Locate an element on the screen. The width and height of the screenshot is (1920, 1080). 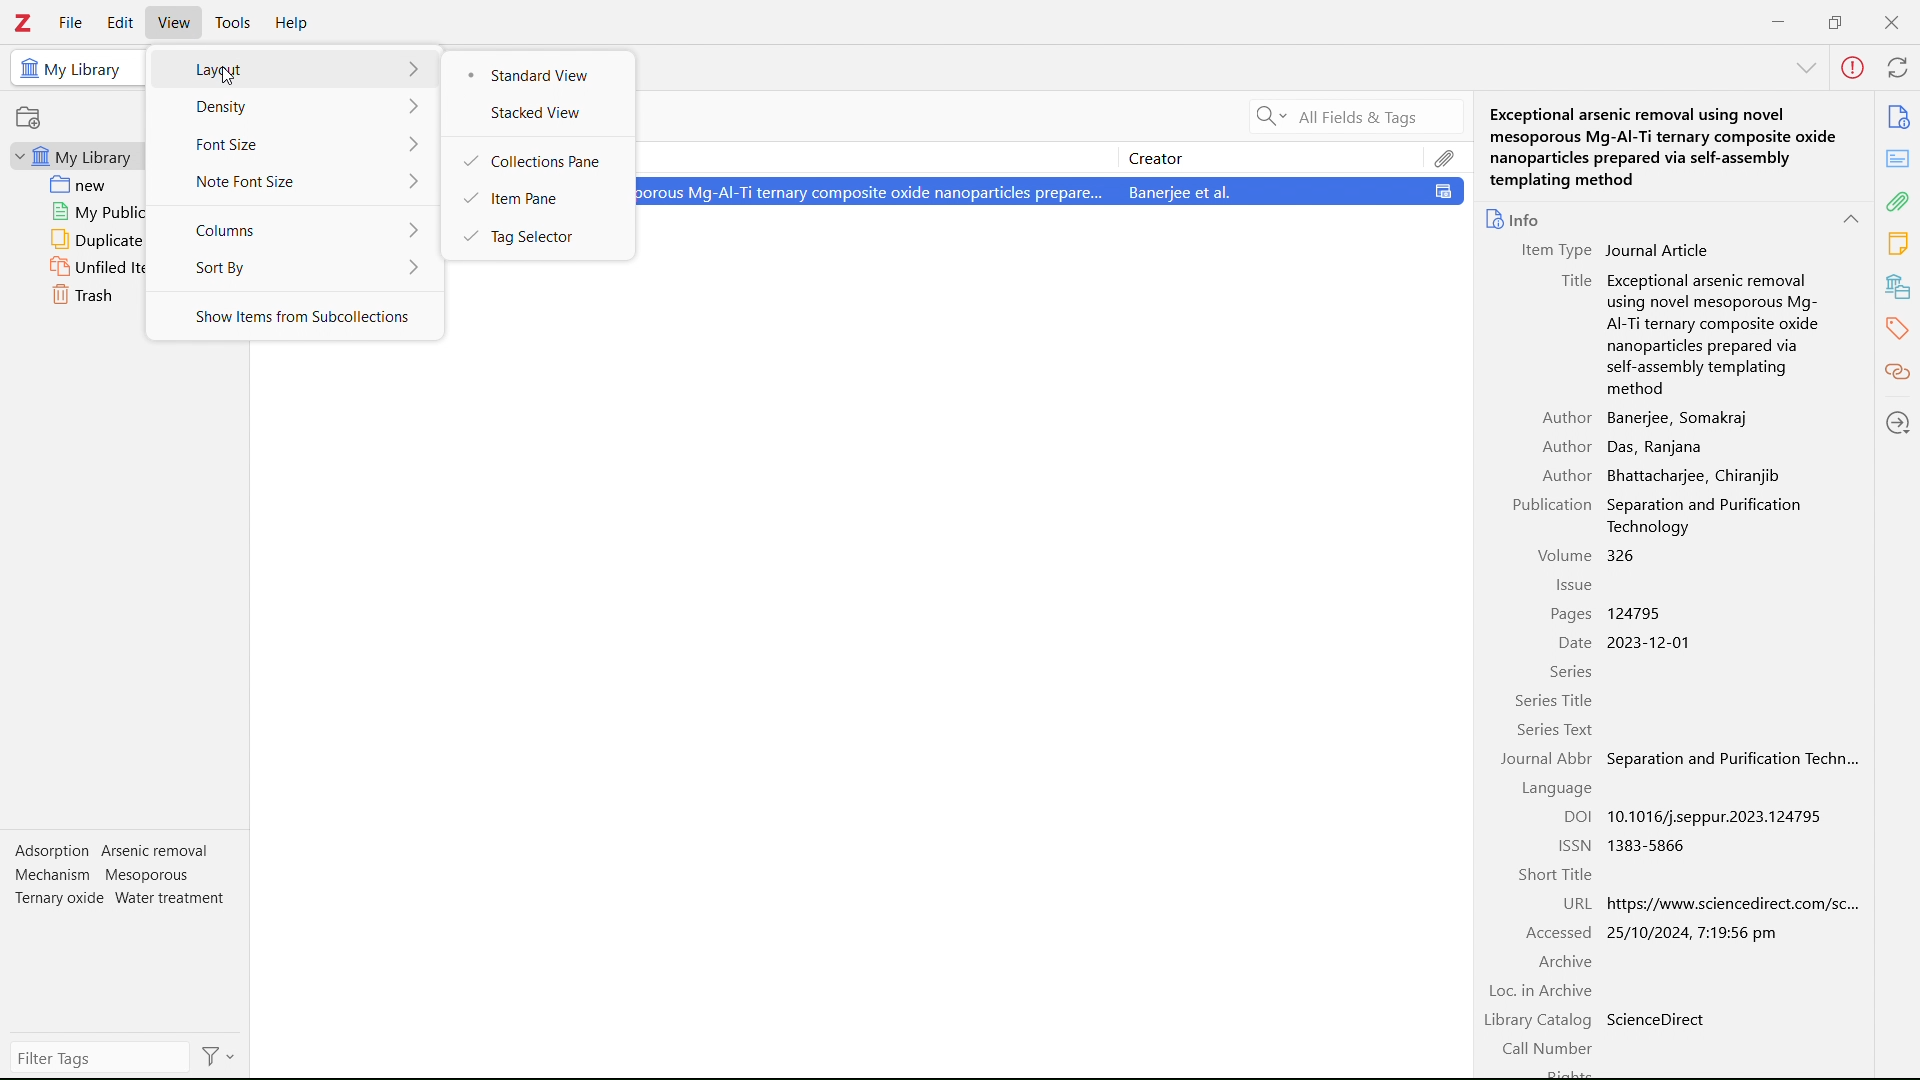
1383-5866 is located at coordinates (1653, 846).